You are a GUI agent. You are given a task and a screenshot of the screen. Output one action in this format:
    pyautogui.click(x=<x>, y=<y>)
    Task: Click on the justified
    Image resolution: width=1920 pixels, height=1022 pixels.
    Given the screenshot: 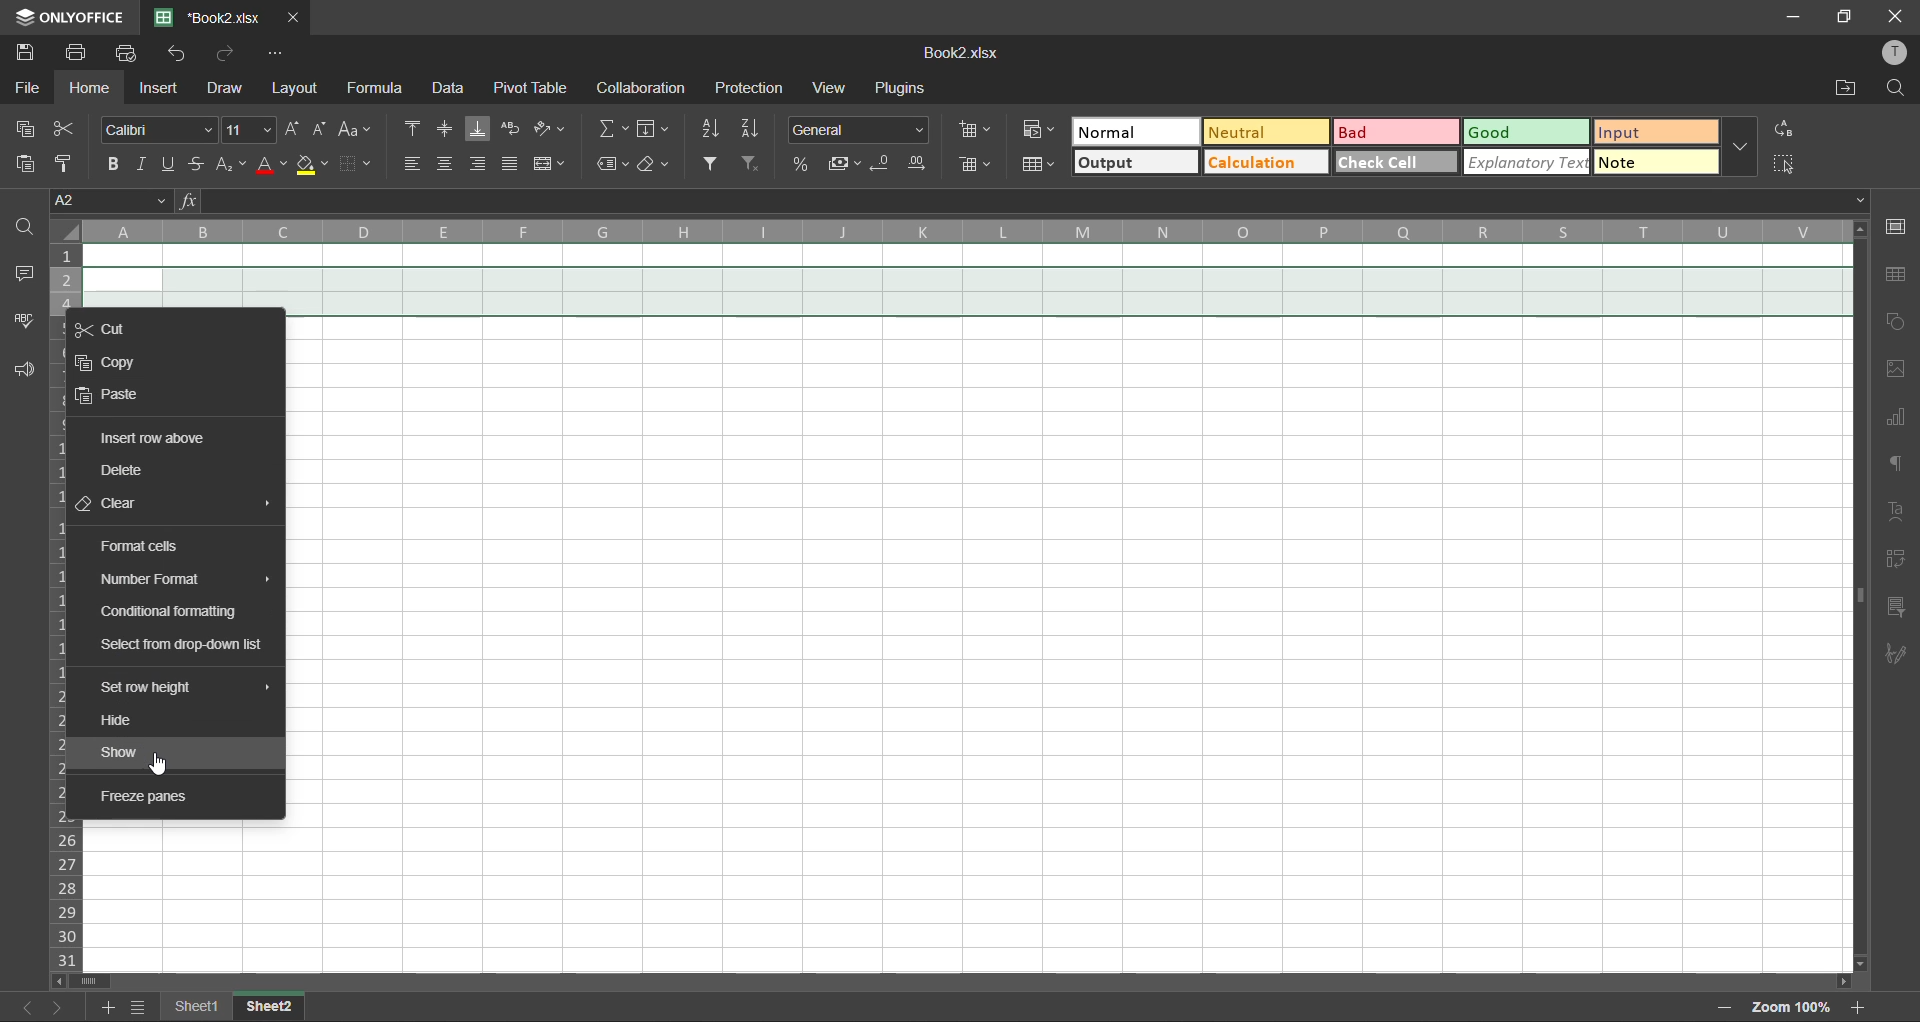 What is the action you would take?
    pyautogui.click(x=510, y=163)
    